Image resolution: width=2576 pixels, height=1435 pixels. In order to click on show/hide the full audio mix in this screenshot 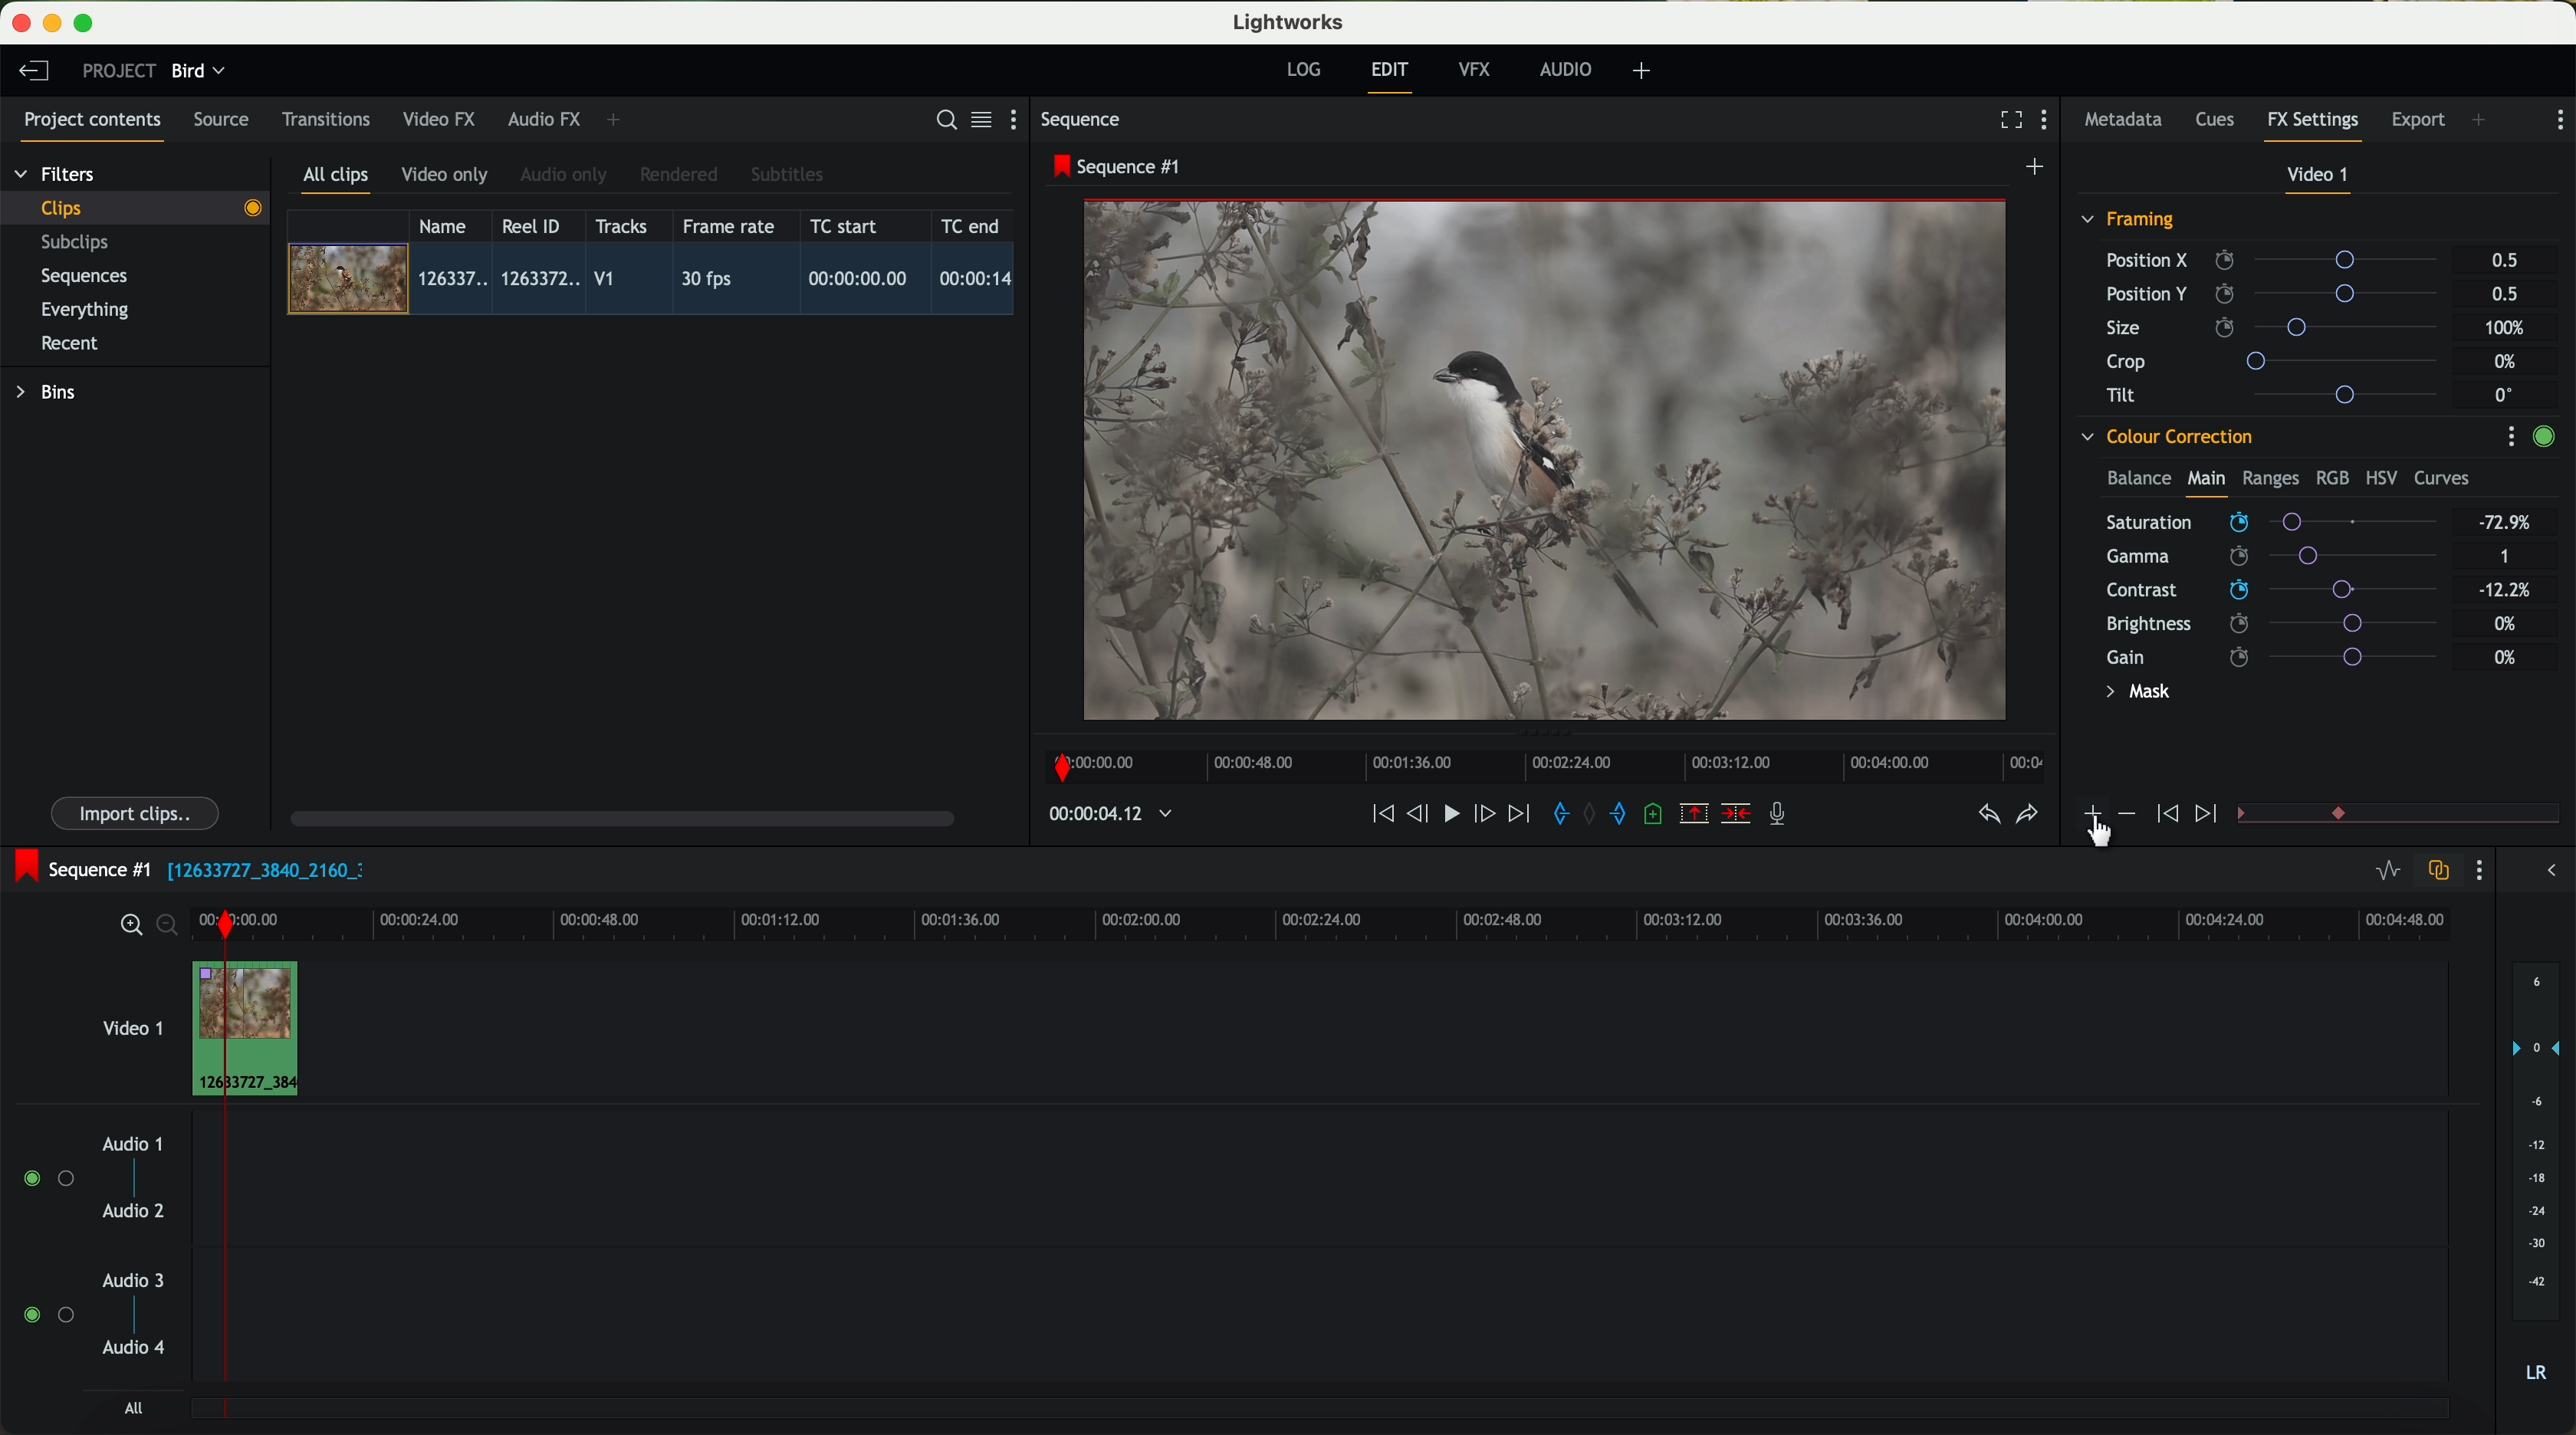, I will do `click(2545, 871)`.